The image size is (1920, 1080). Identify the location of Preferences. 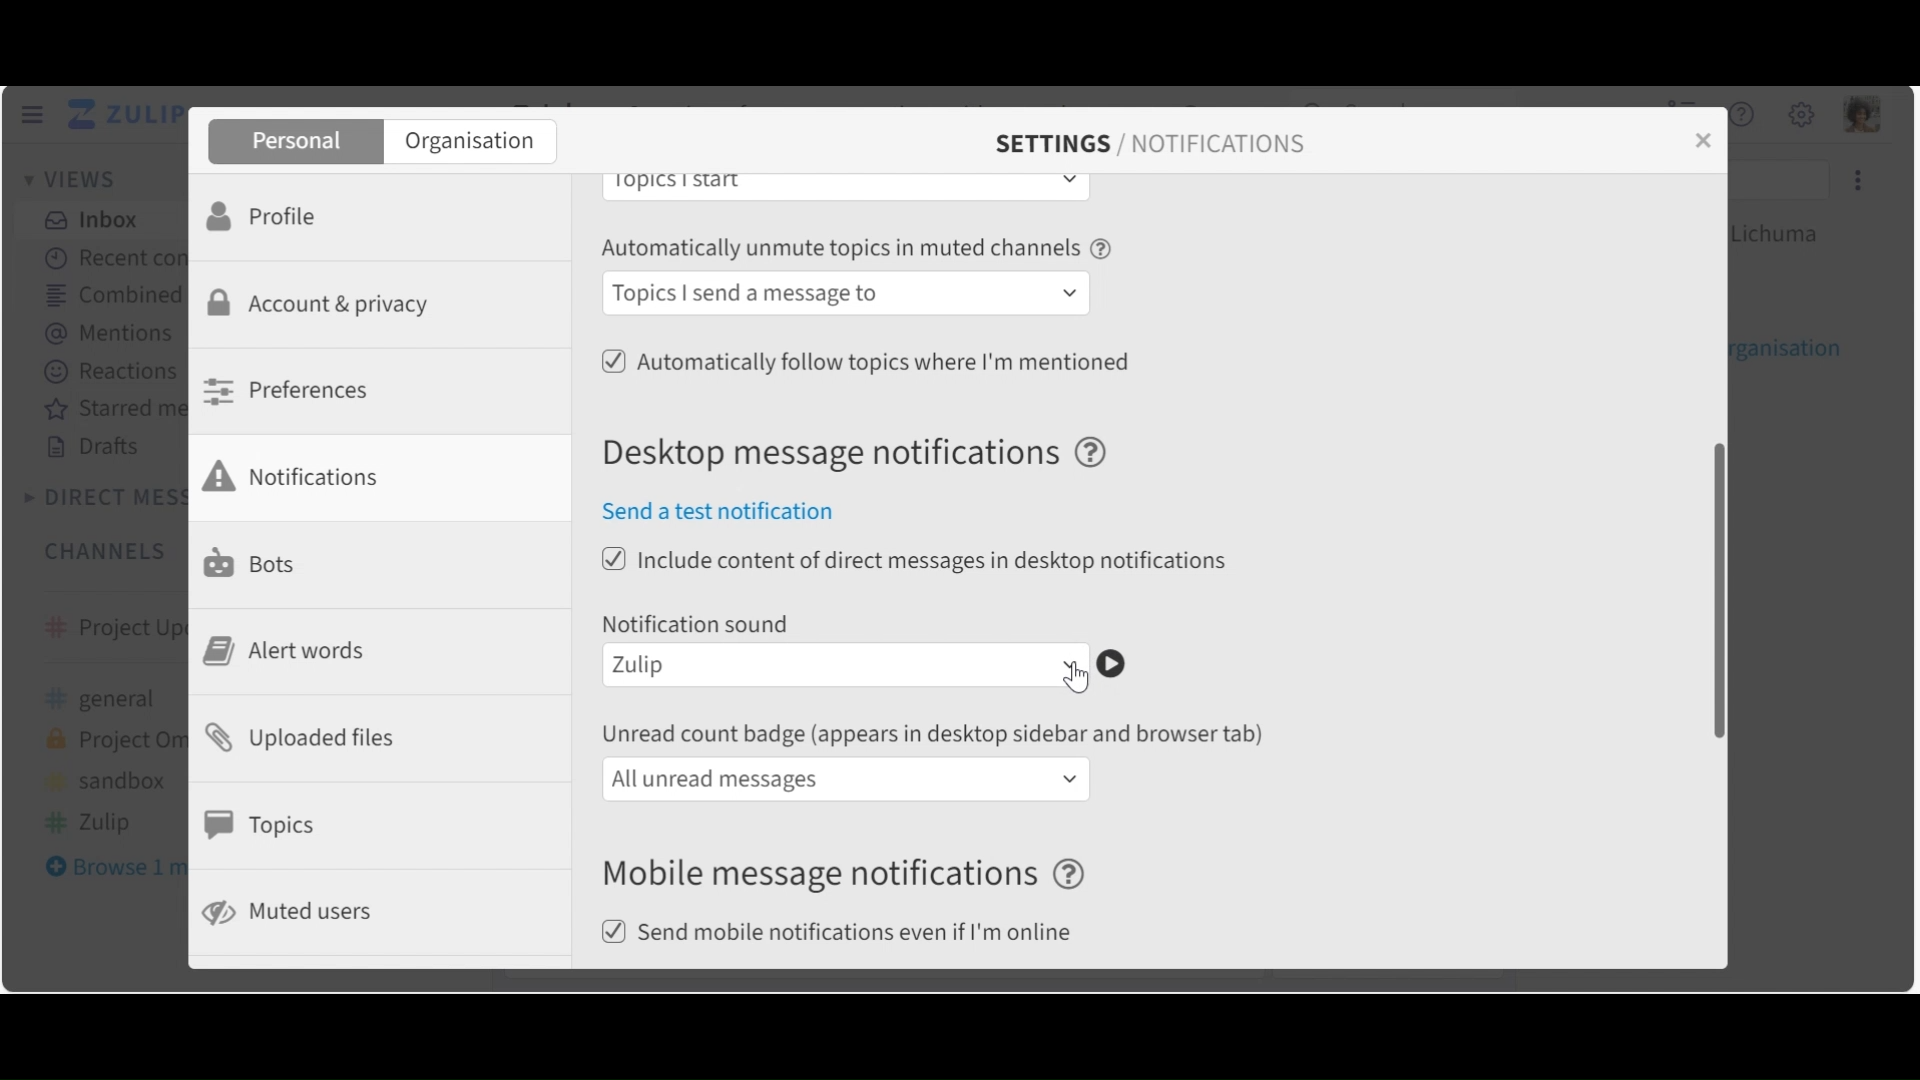
(292, 390).